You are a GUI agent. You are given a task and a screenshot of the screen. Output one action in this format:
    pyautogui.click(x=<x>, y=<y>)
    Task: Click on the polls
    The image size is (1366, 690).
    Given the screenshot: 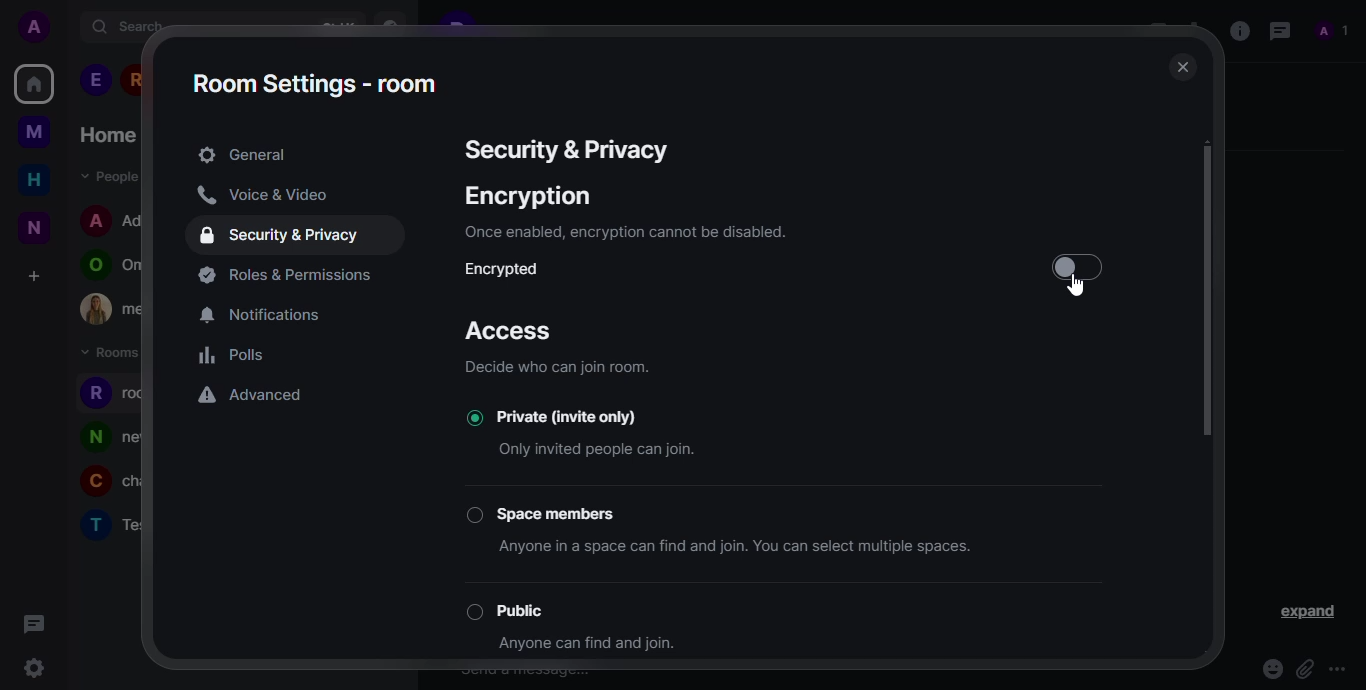 What is the action you would take?
    pyautogui.click(x=238, y=355)
    